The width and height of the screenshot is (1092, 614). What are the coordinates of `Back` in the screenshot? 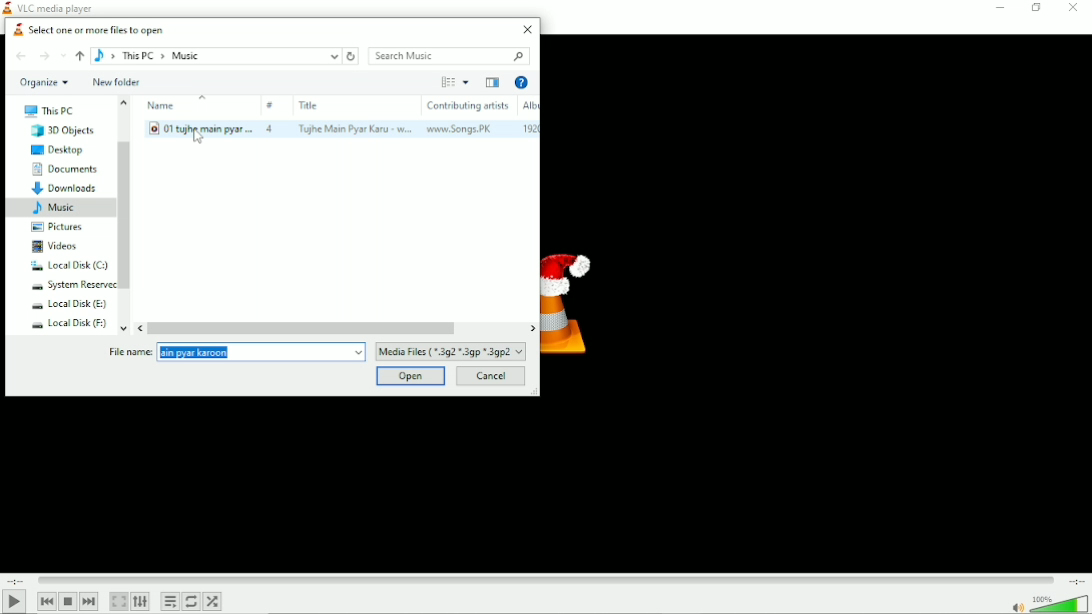 It's located at (20, 55).